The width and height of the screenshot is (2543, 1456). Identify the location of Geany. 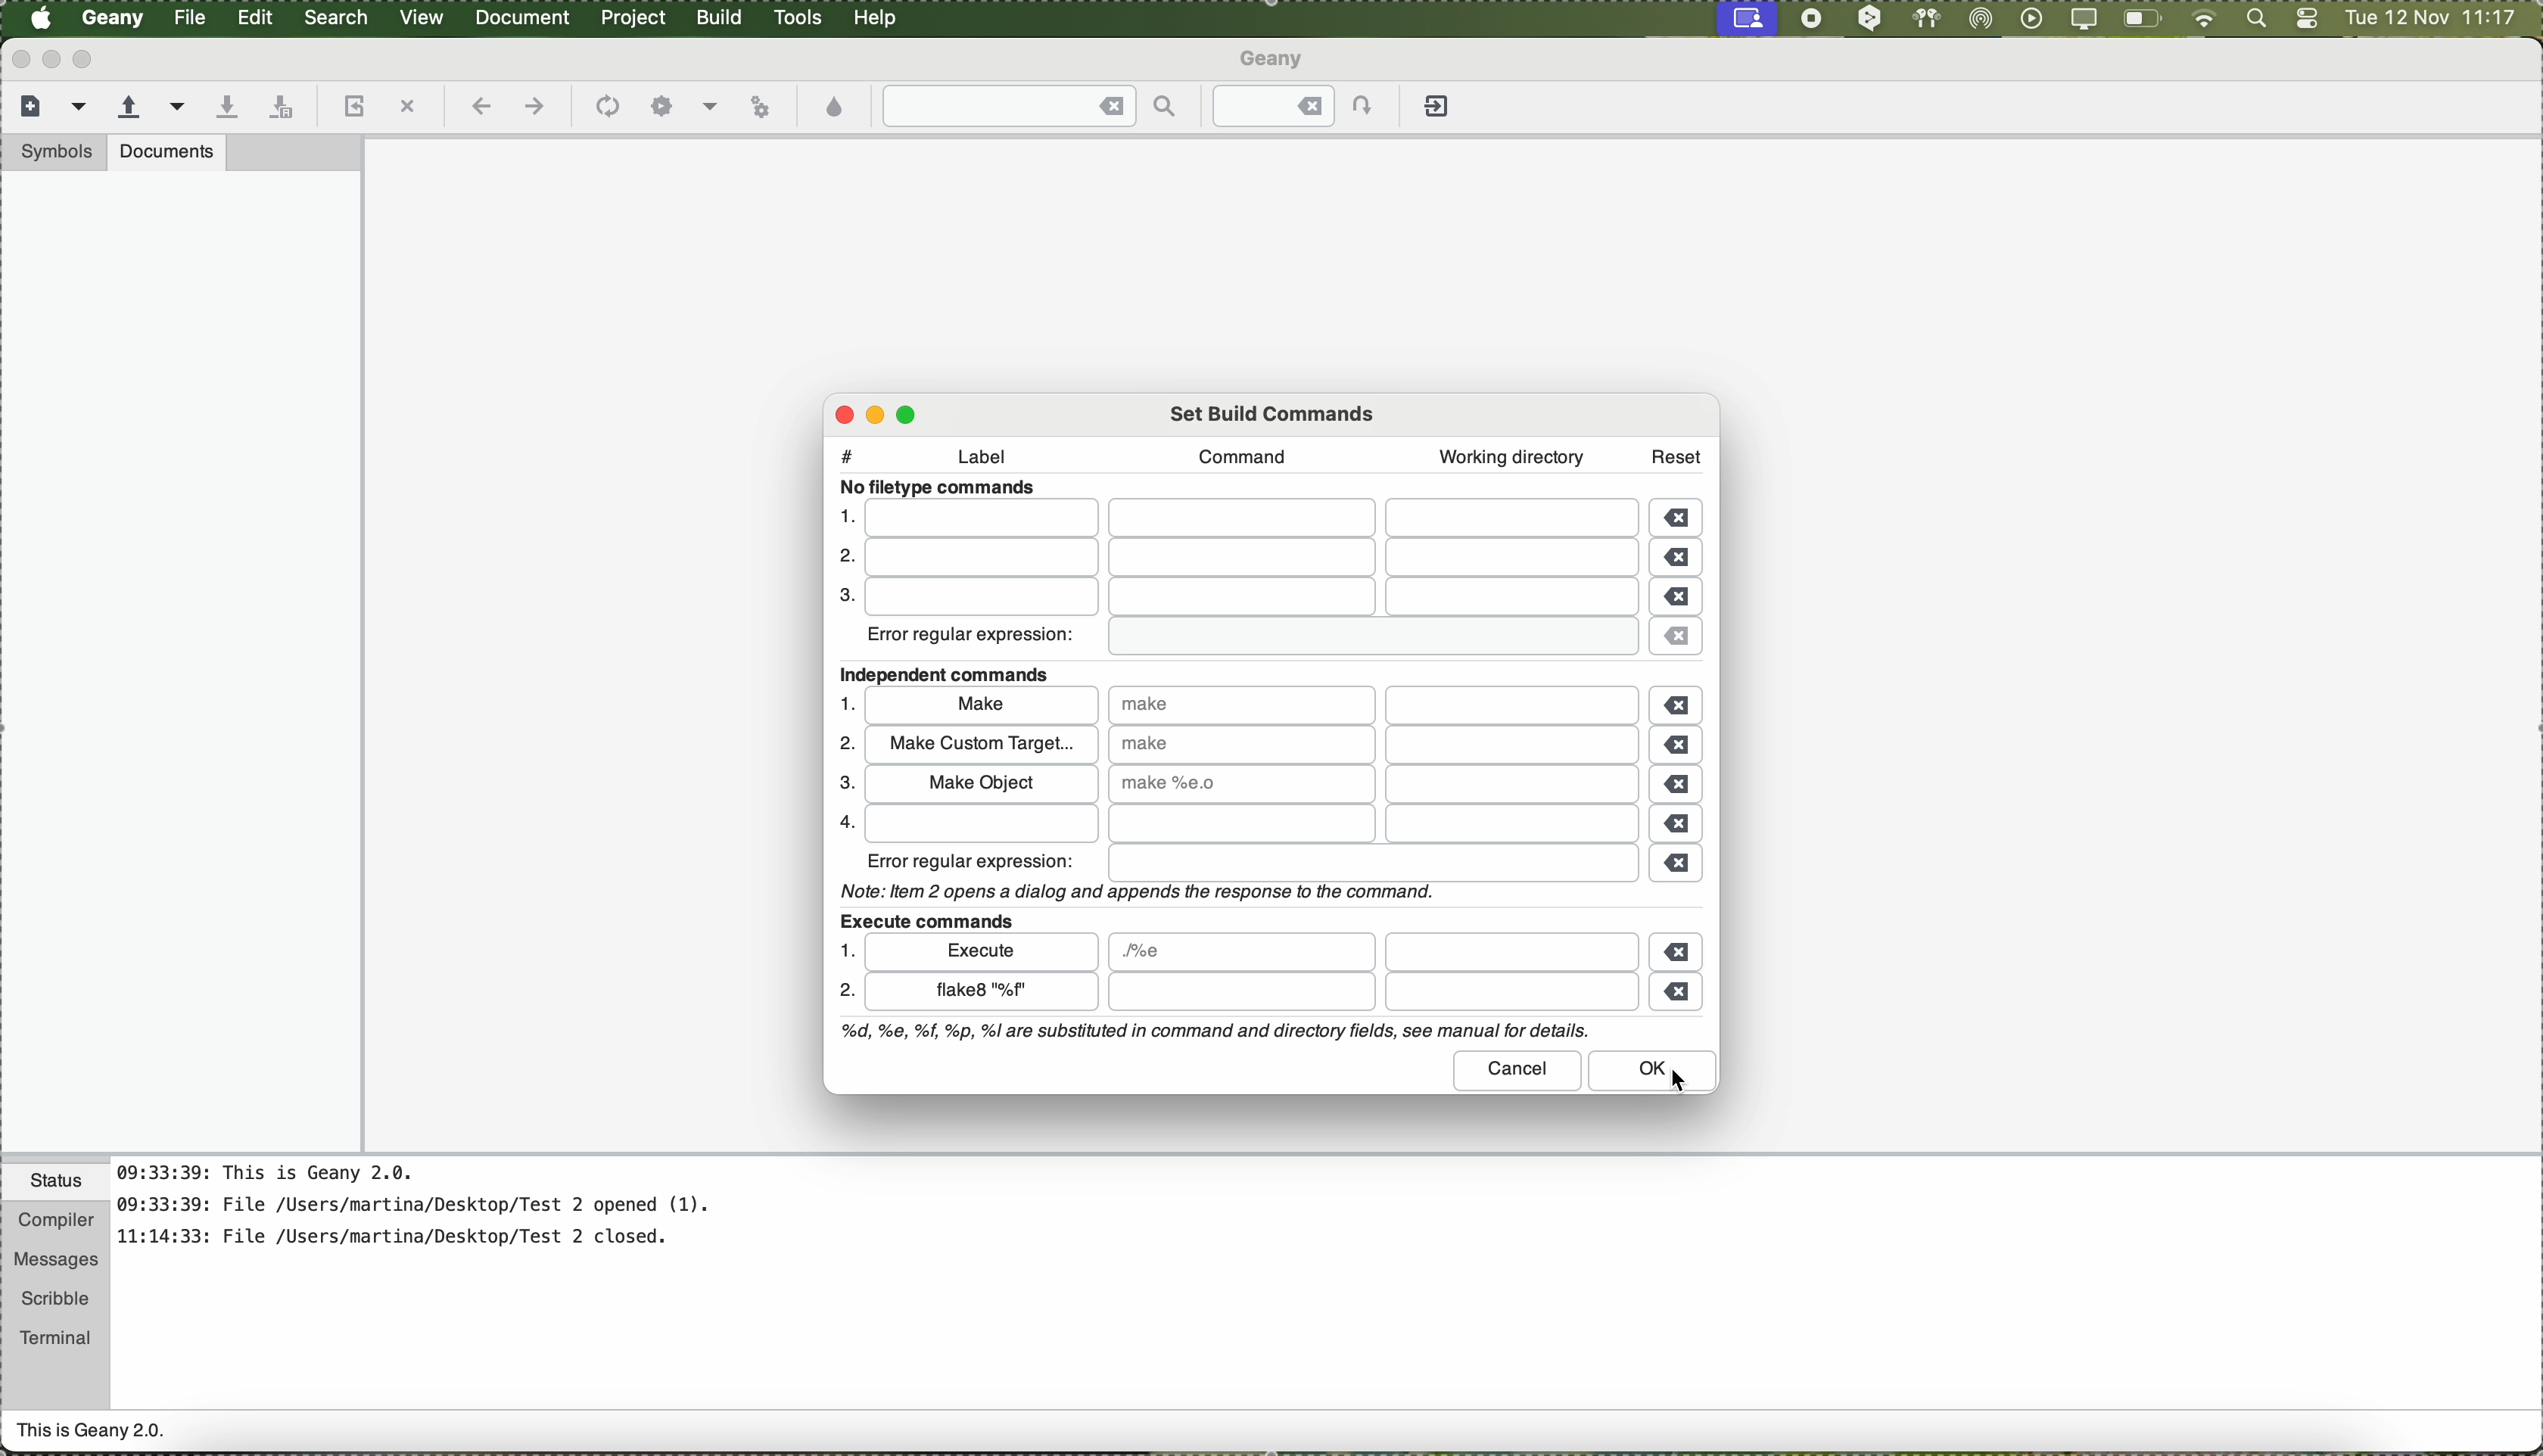
(1275, 61).